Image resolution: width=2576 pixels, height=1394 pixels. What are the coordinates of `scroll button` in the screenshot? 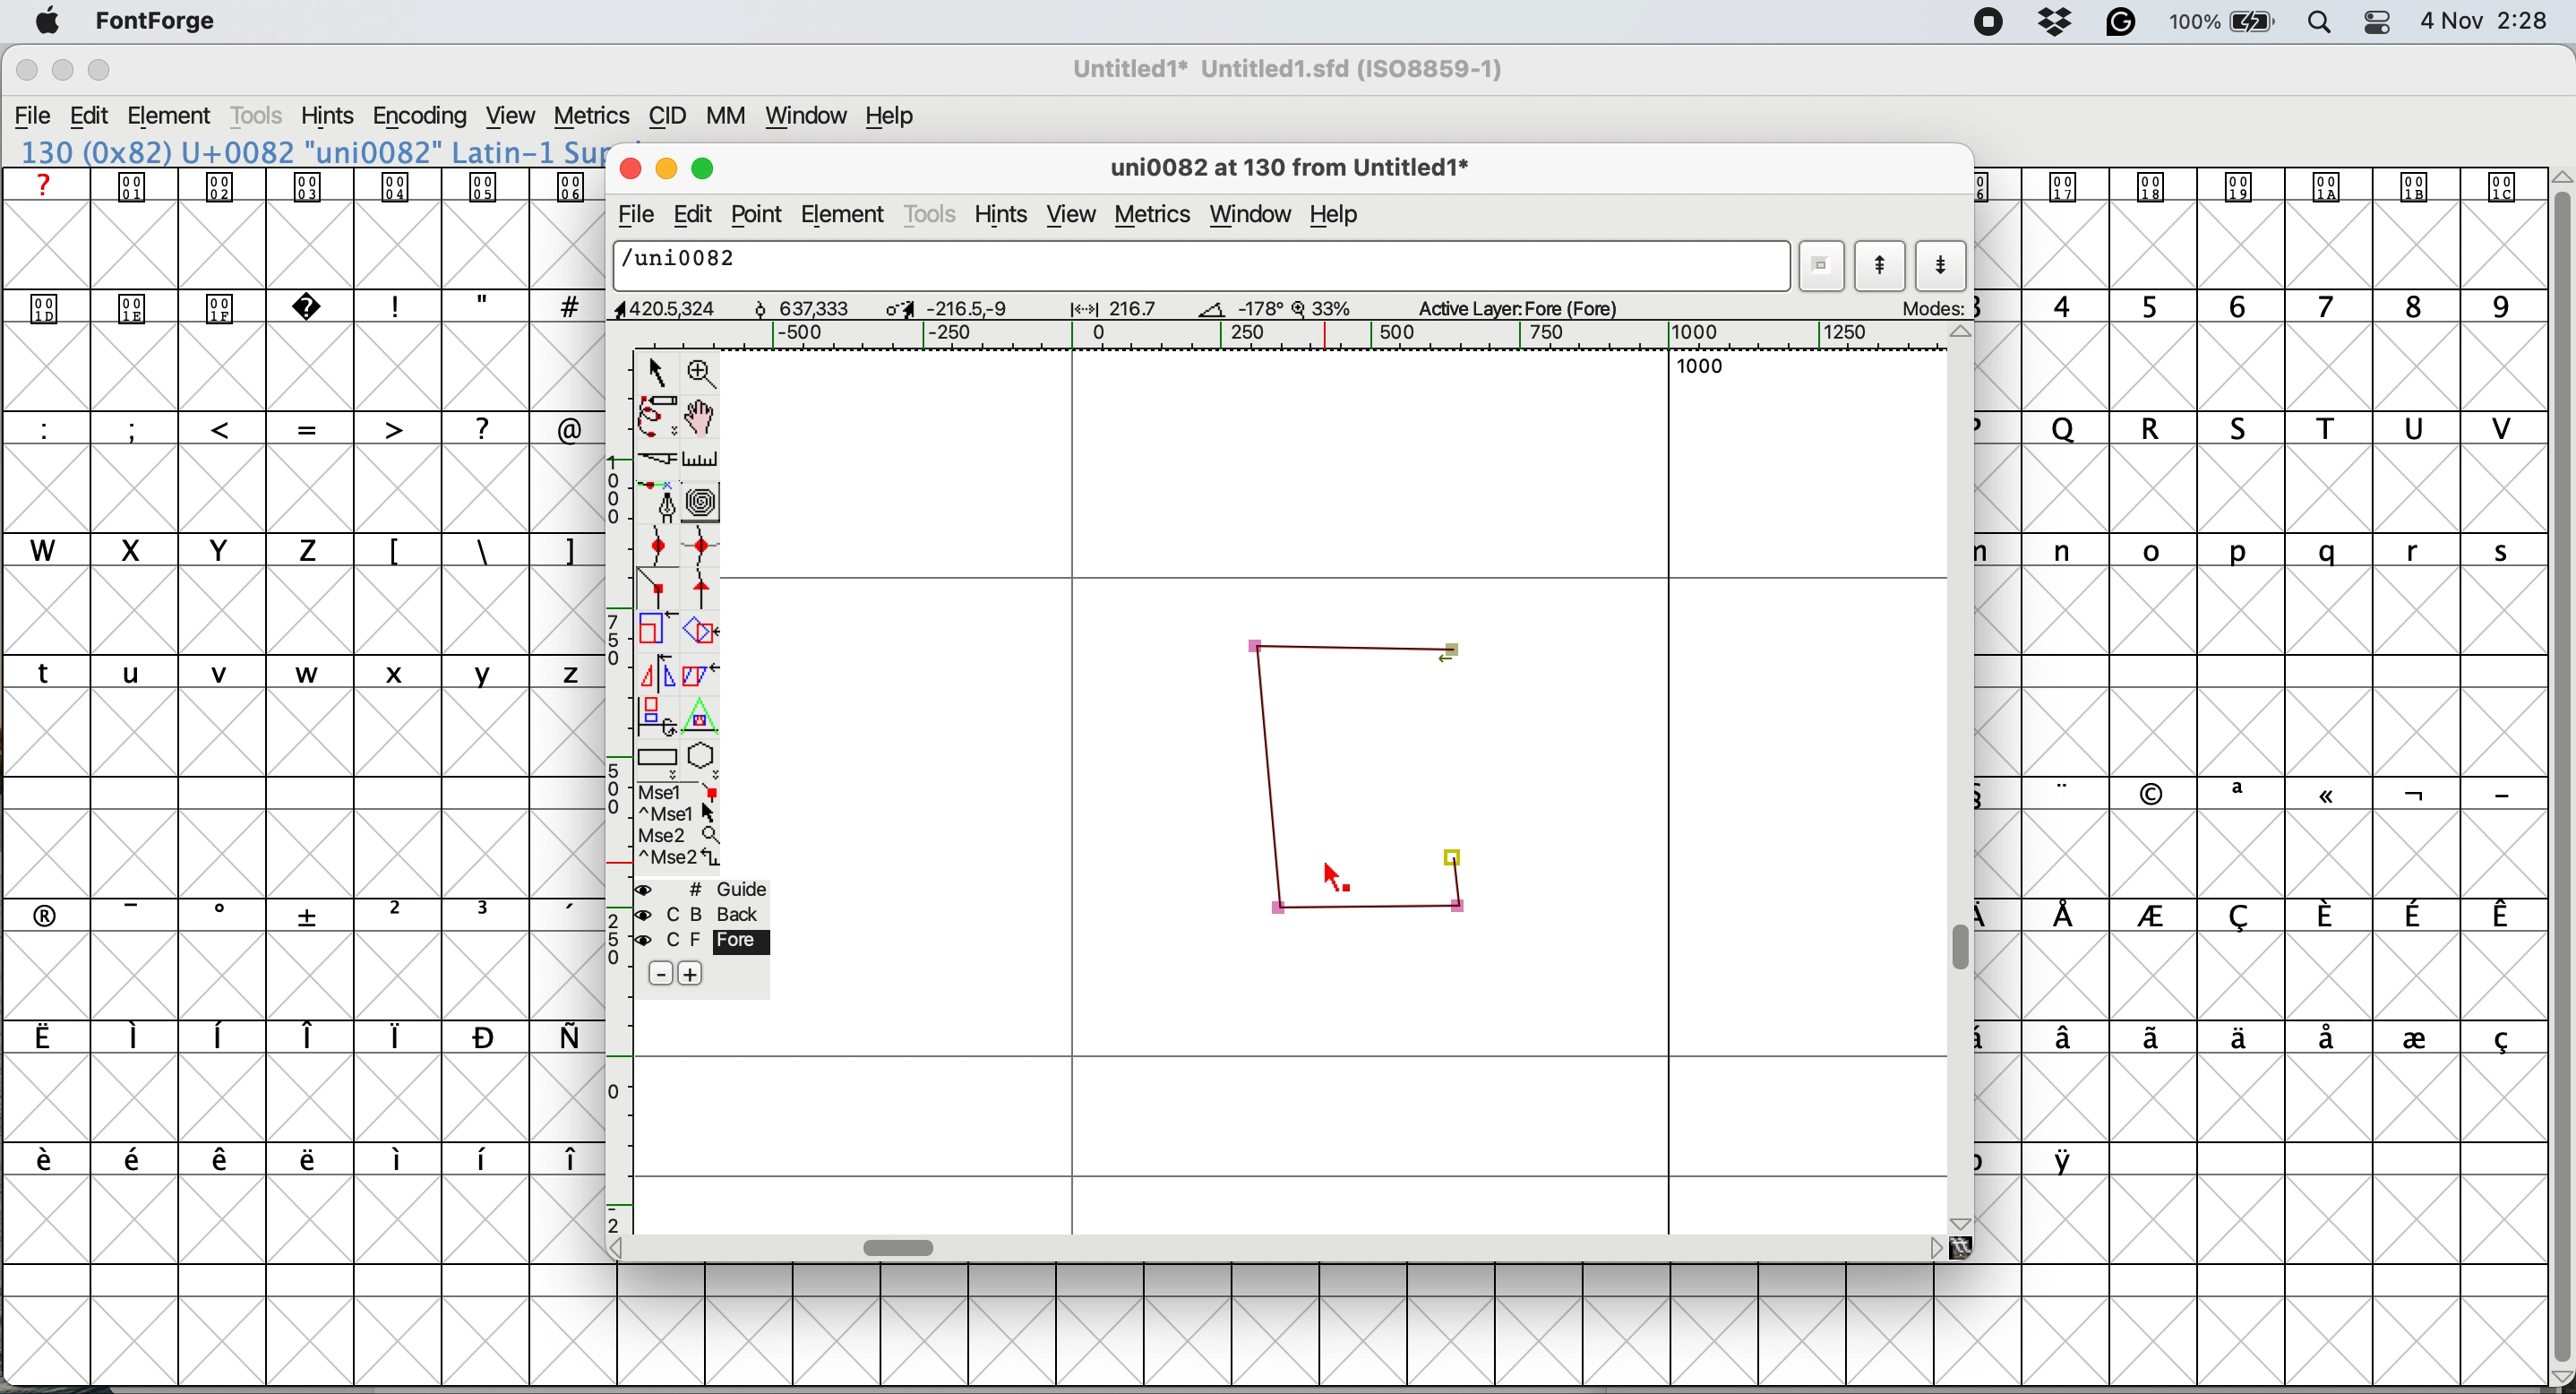 It's located at (1934, 1247).